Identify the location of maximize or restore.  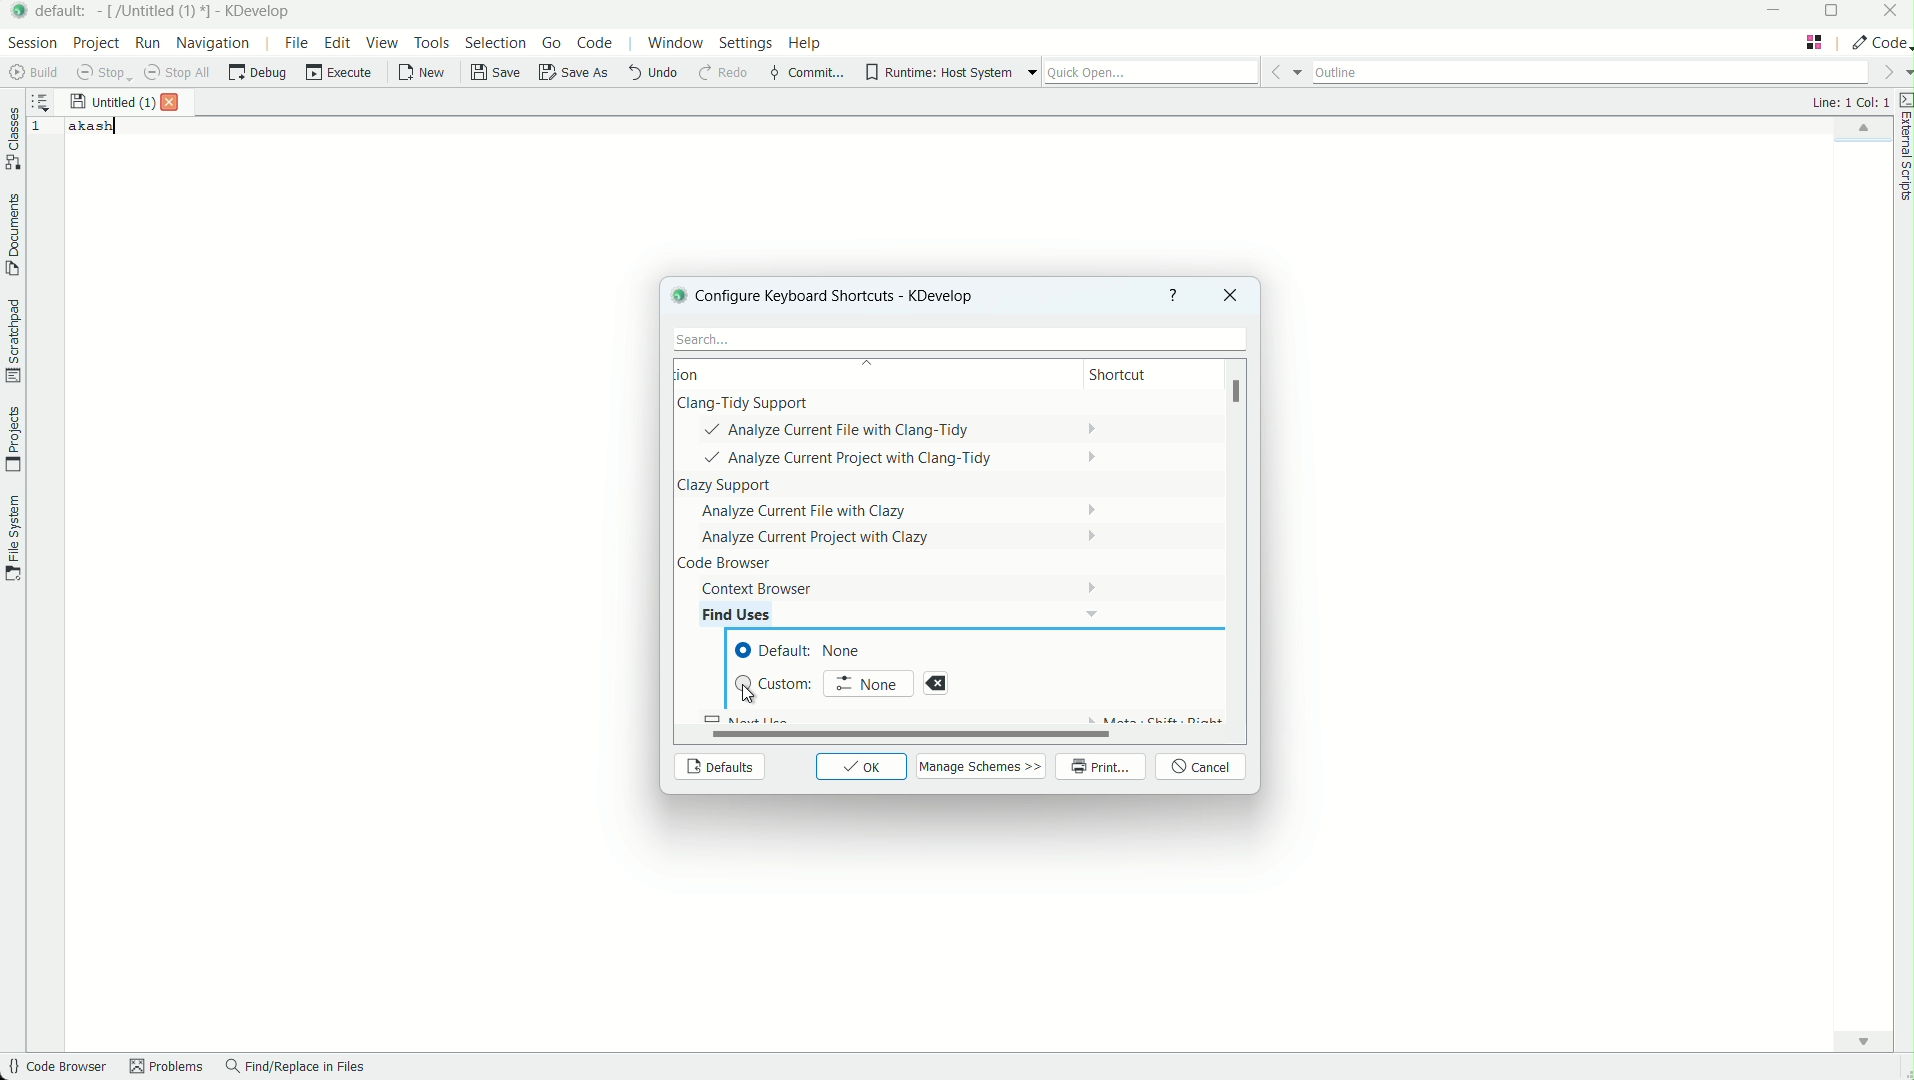
(1836, 13).